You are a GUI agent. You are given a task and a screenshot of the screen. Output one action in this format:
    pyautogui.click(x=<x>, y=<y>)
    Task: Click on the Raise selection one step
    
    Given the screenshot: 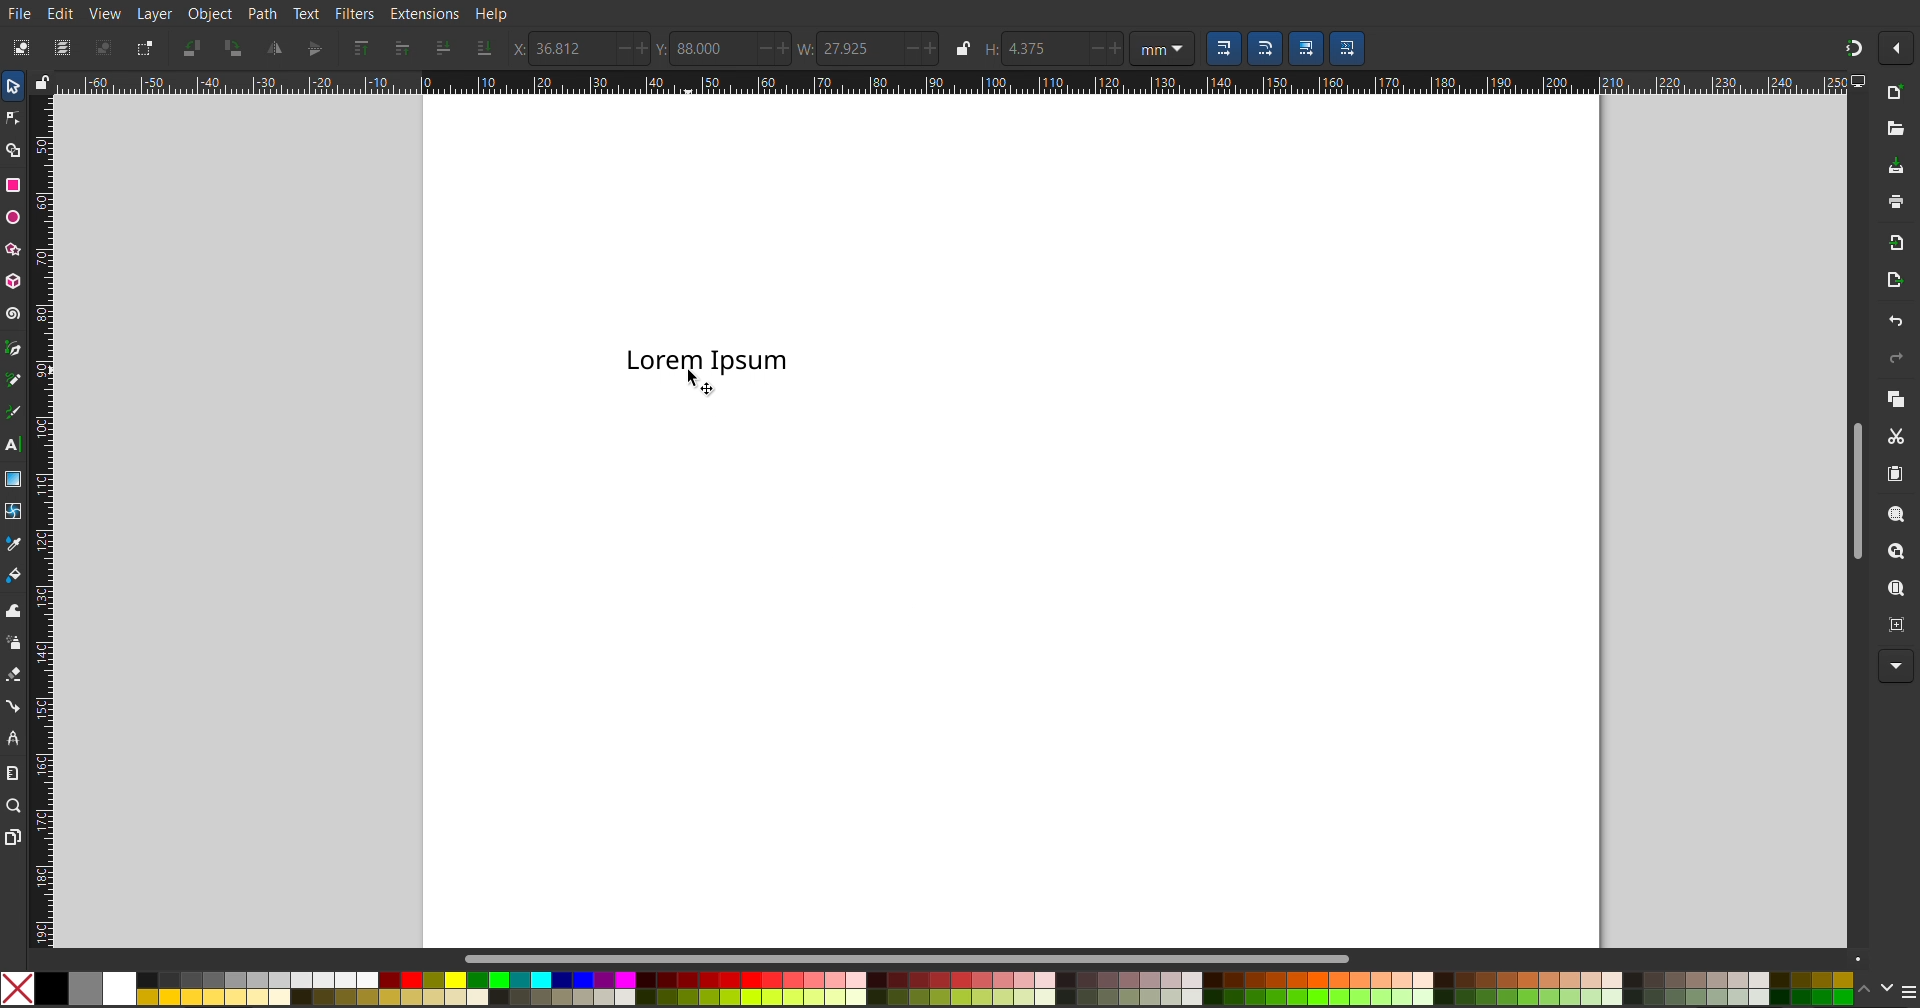 What is the action you would take?
    pyautogui.click(x=401, y=49)
    